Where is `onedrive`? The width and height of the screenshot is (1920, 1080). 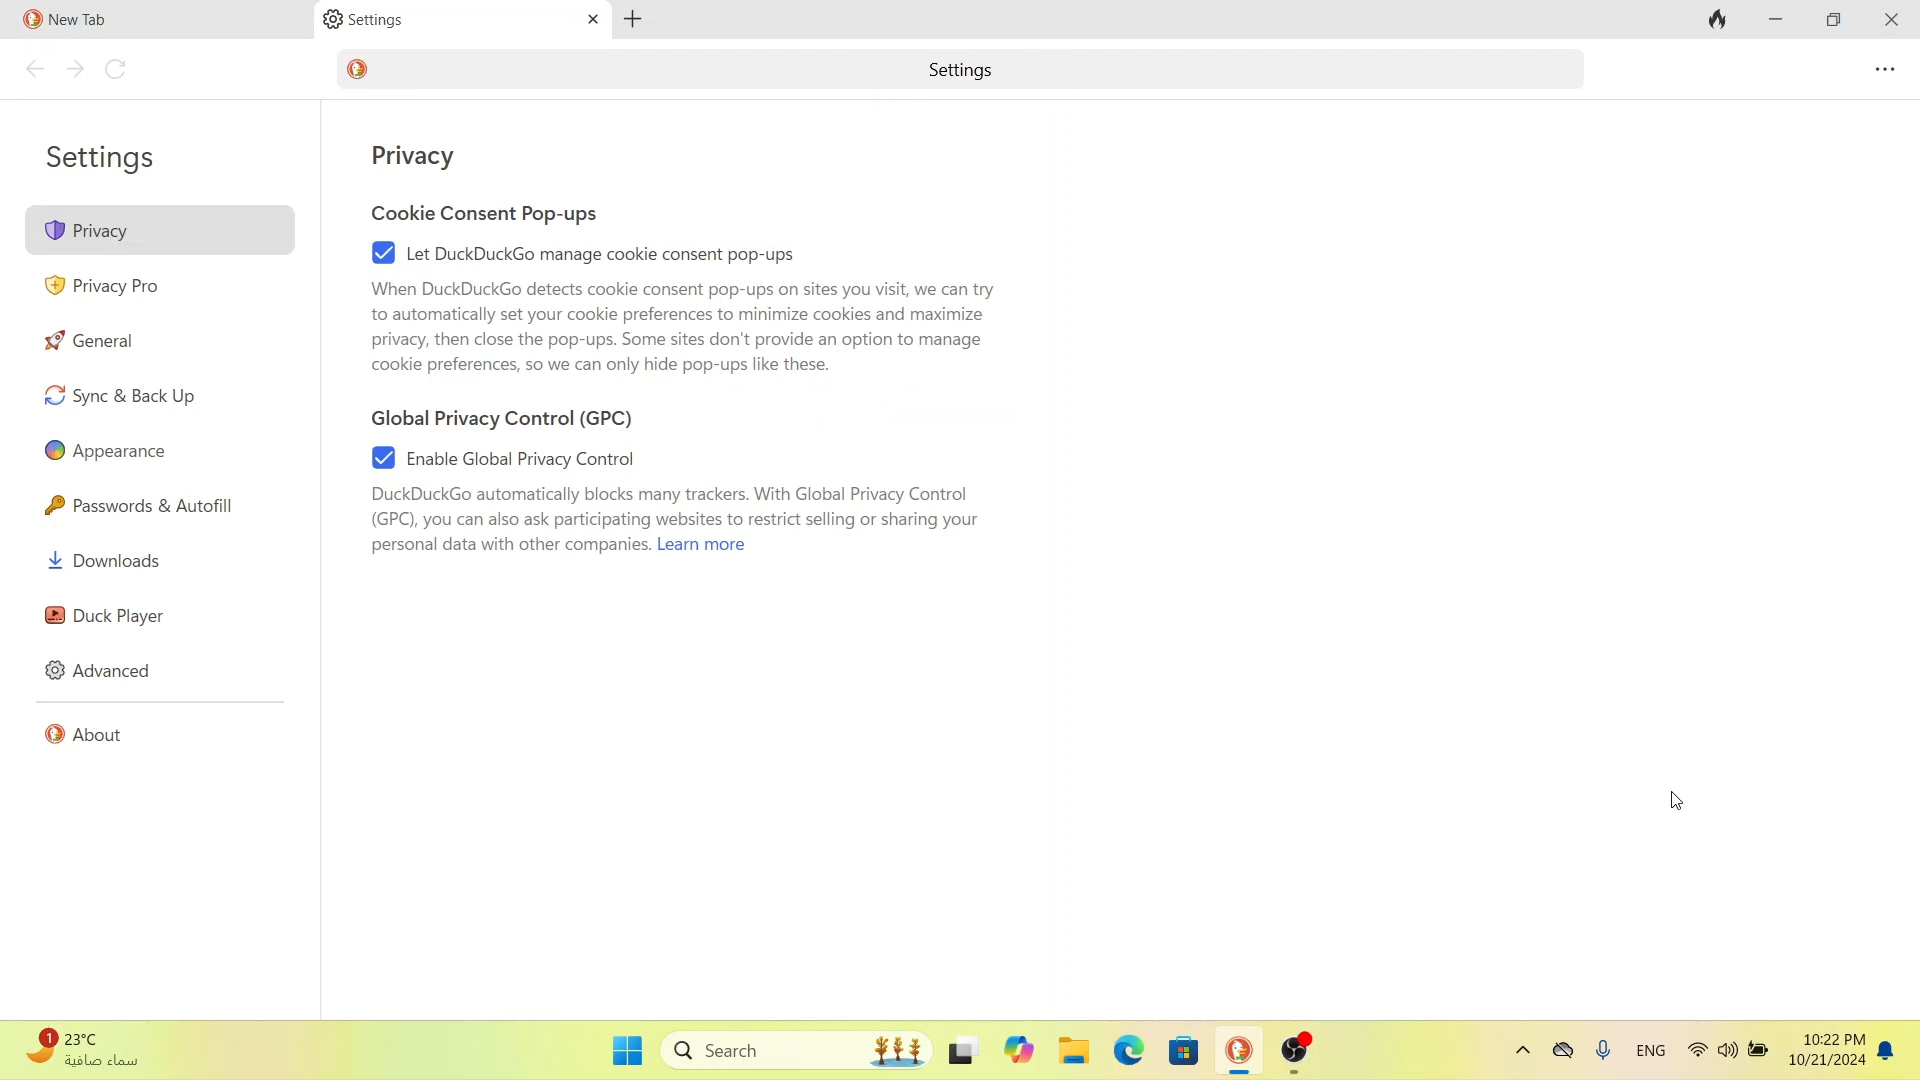
onedrive is located at coordinates (1564, 1053).